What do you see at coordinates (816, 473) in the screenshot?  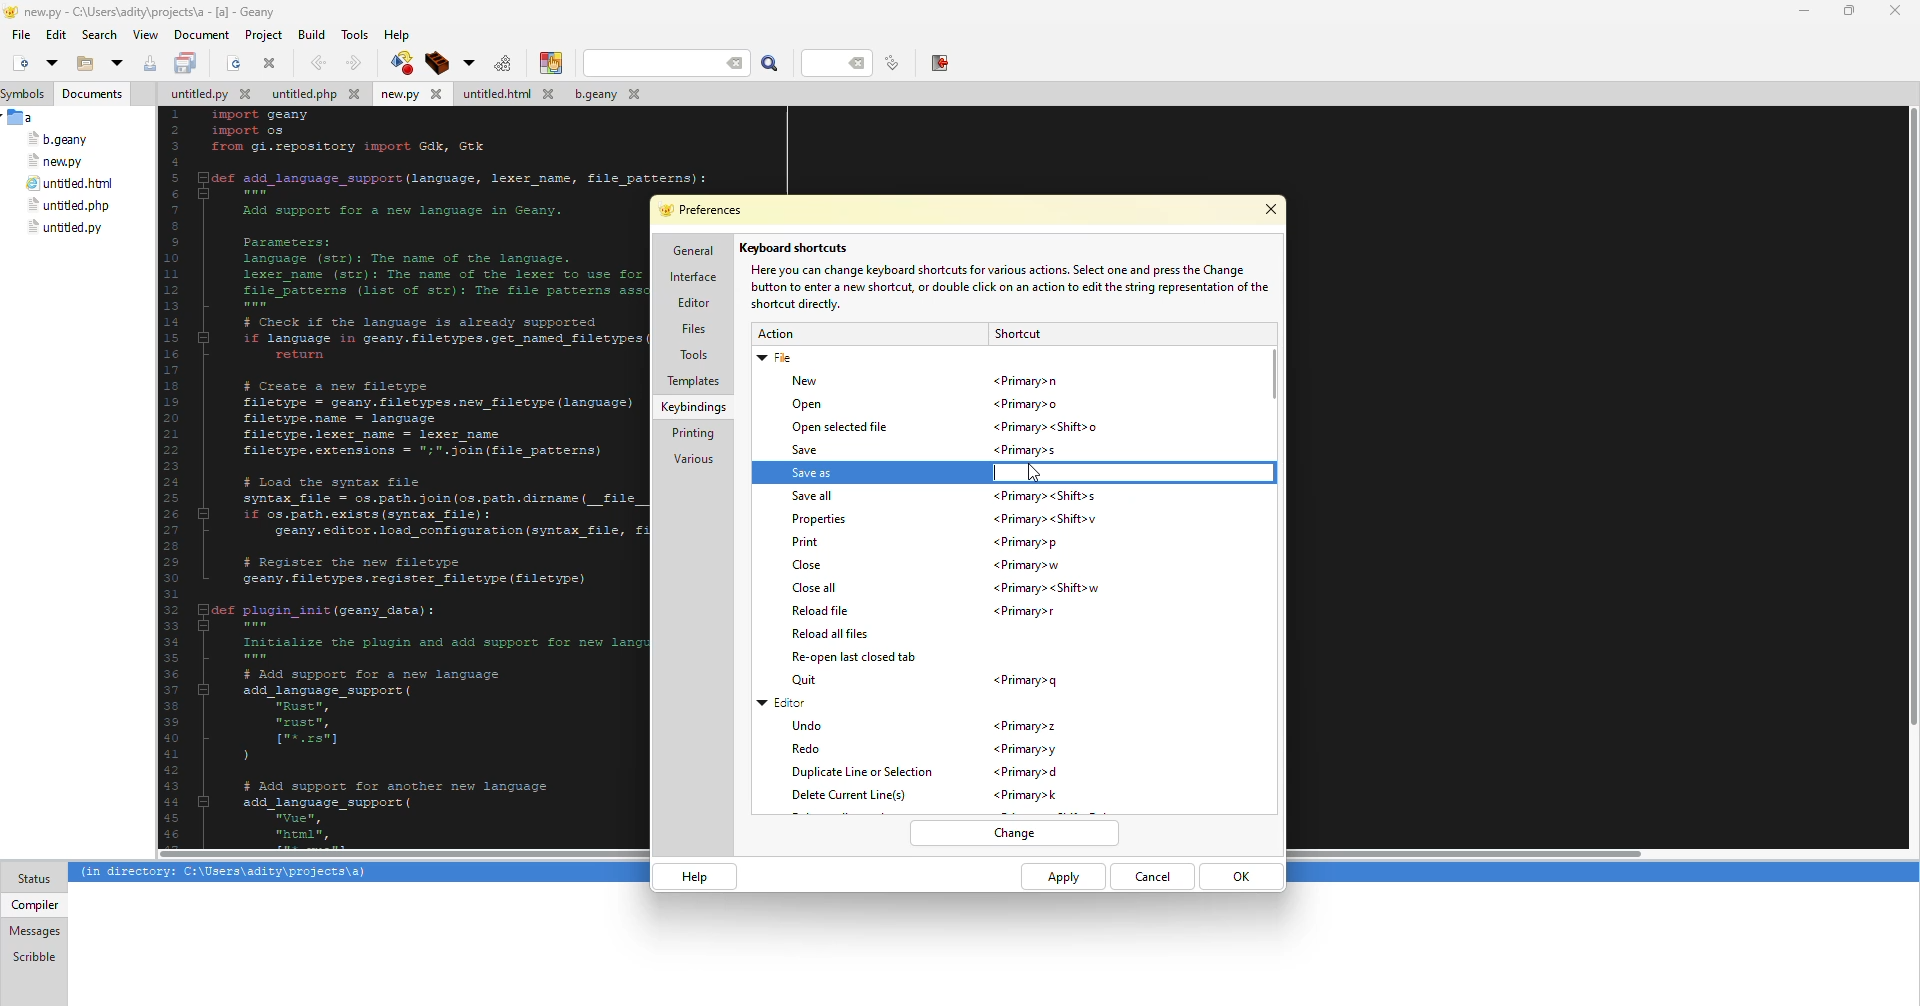 I see `save as` at bounding box center [816, 473].